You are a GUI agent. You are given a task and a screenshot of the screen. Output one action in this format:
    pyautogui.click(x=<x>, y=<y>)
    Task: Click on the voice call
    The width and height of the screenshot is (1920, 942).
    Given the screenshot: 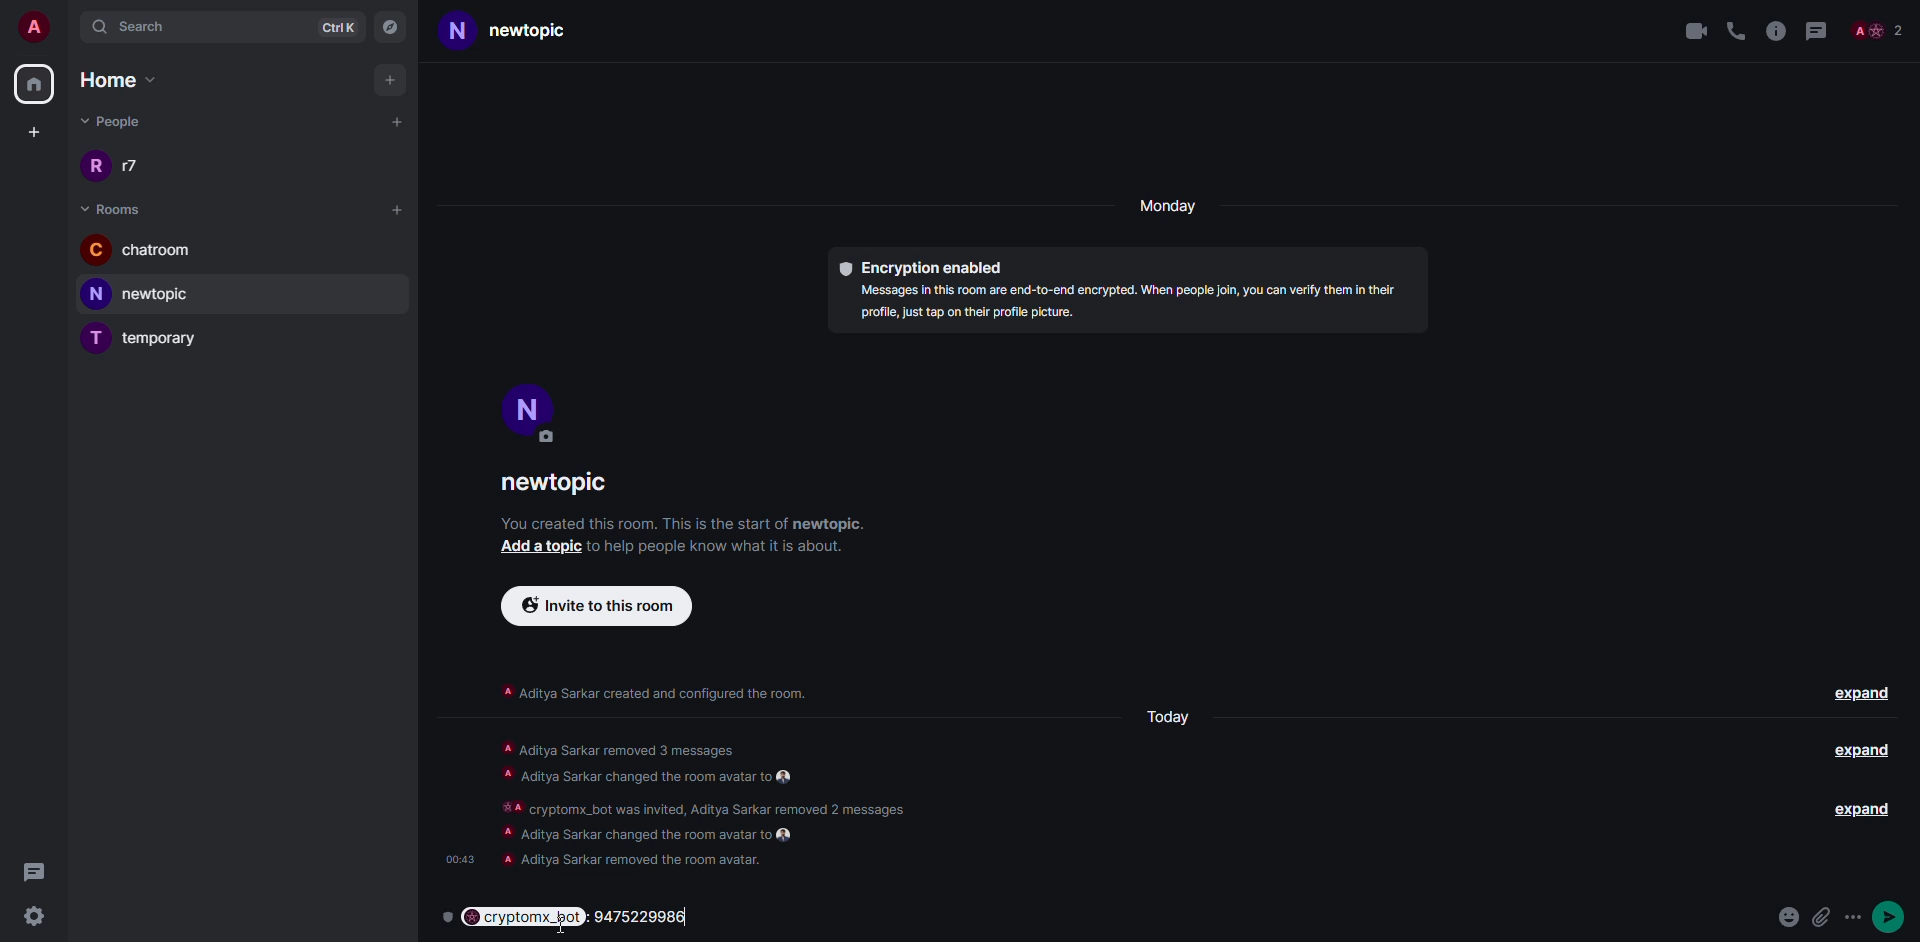 What is the action you would take?
    pyautogui.click(x=1736, y=28)
    